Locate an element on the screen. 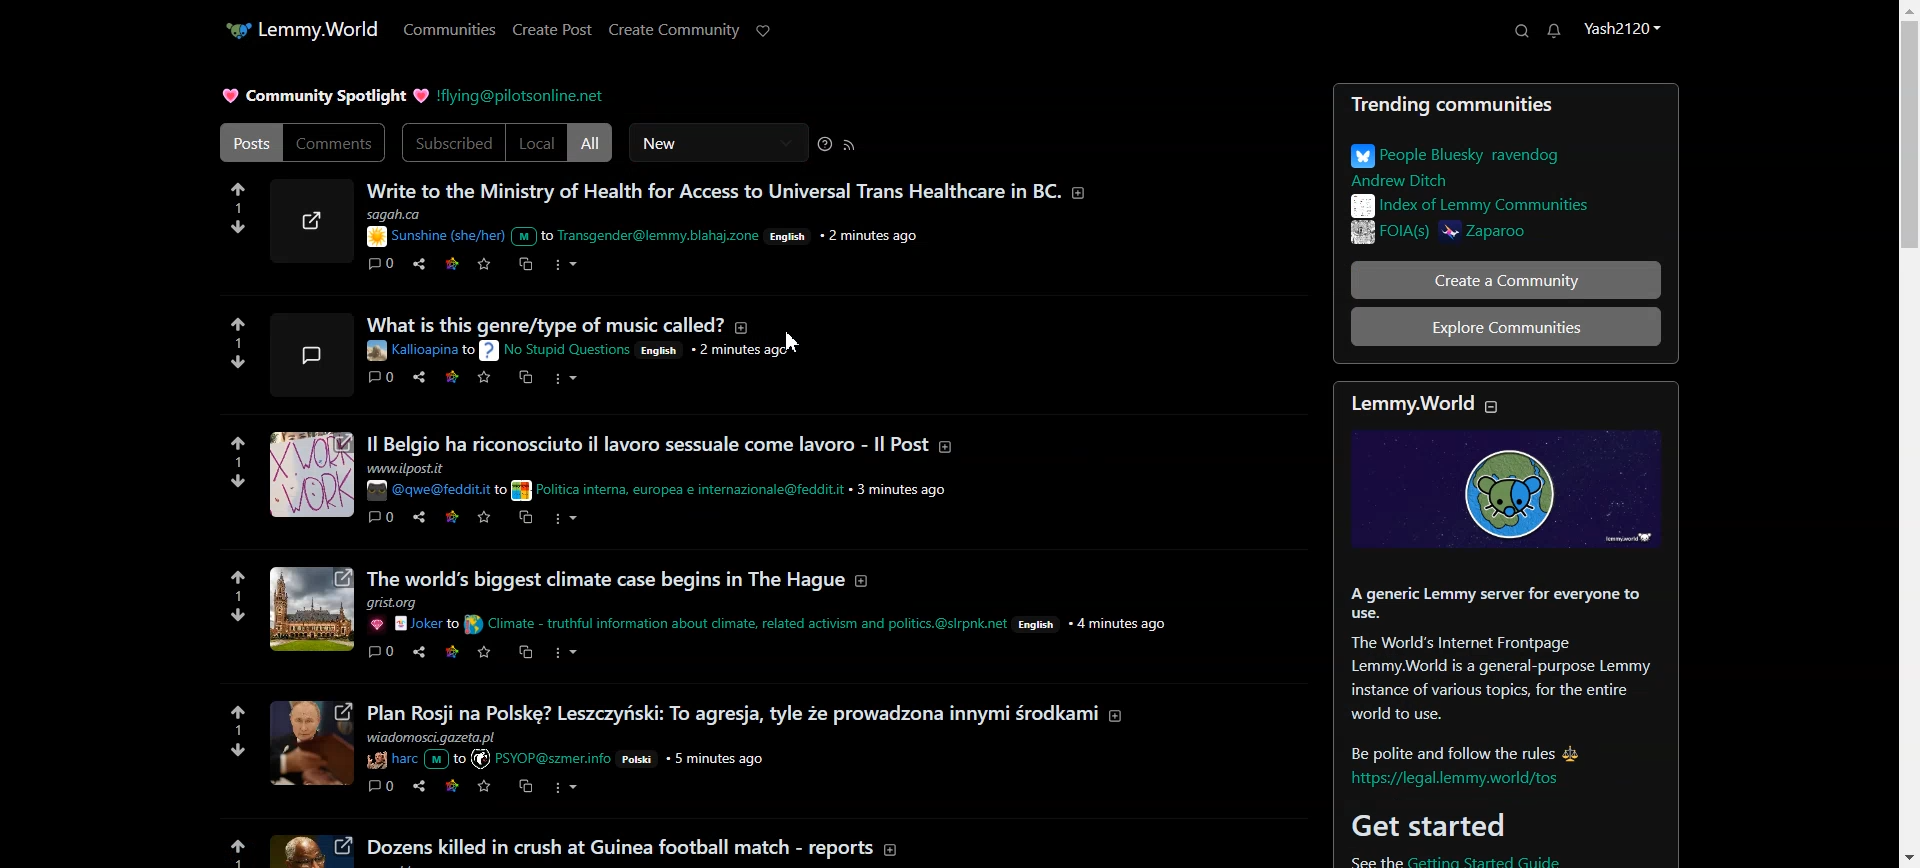 The width and height of the screenshot is (1920, 868). text is located at coordinates (437, 489).